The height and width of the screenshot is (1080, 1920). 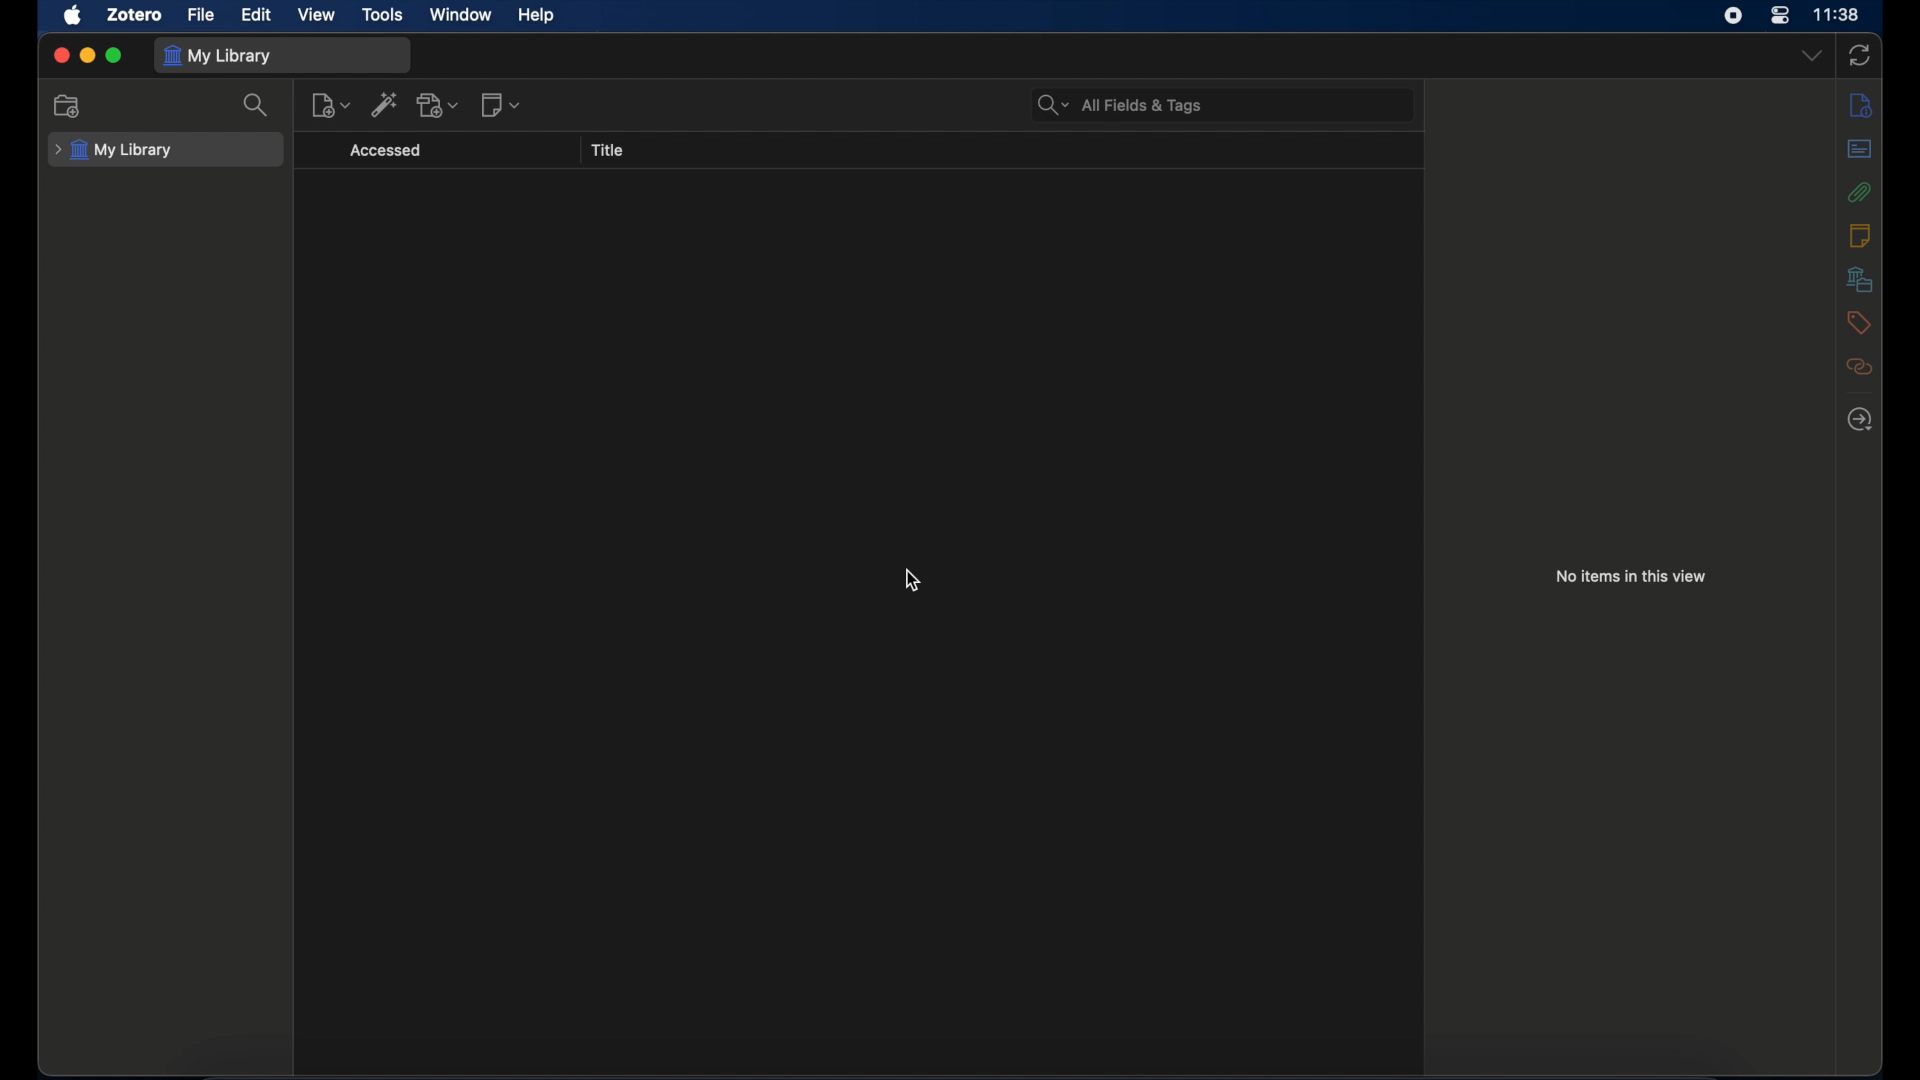 I want to click on notes, so click(x=1862, y=235).